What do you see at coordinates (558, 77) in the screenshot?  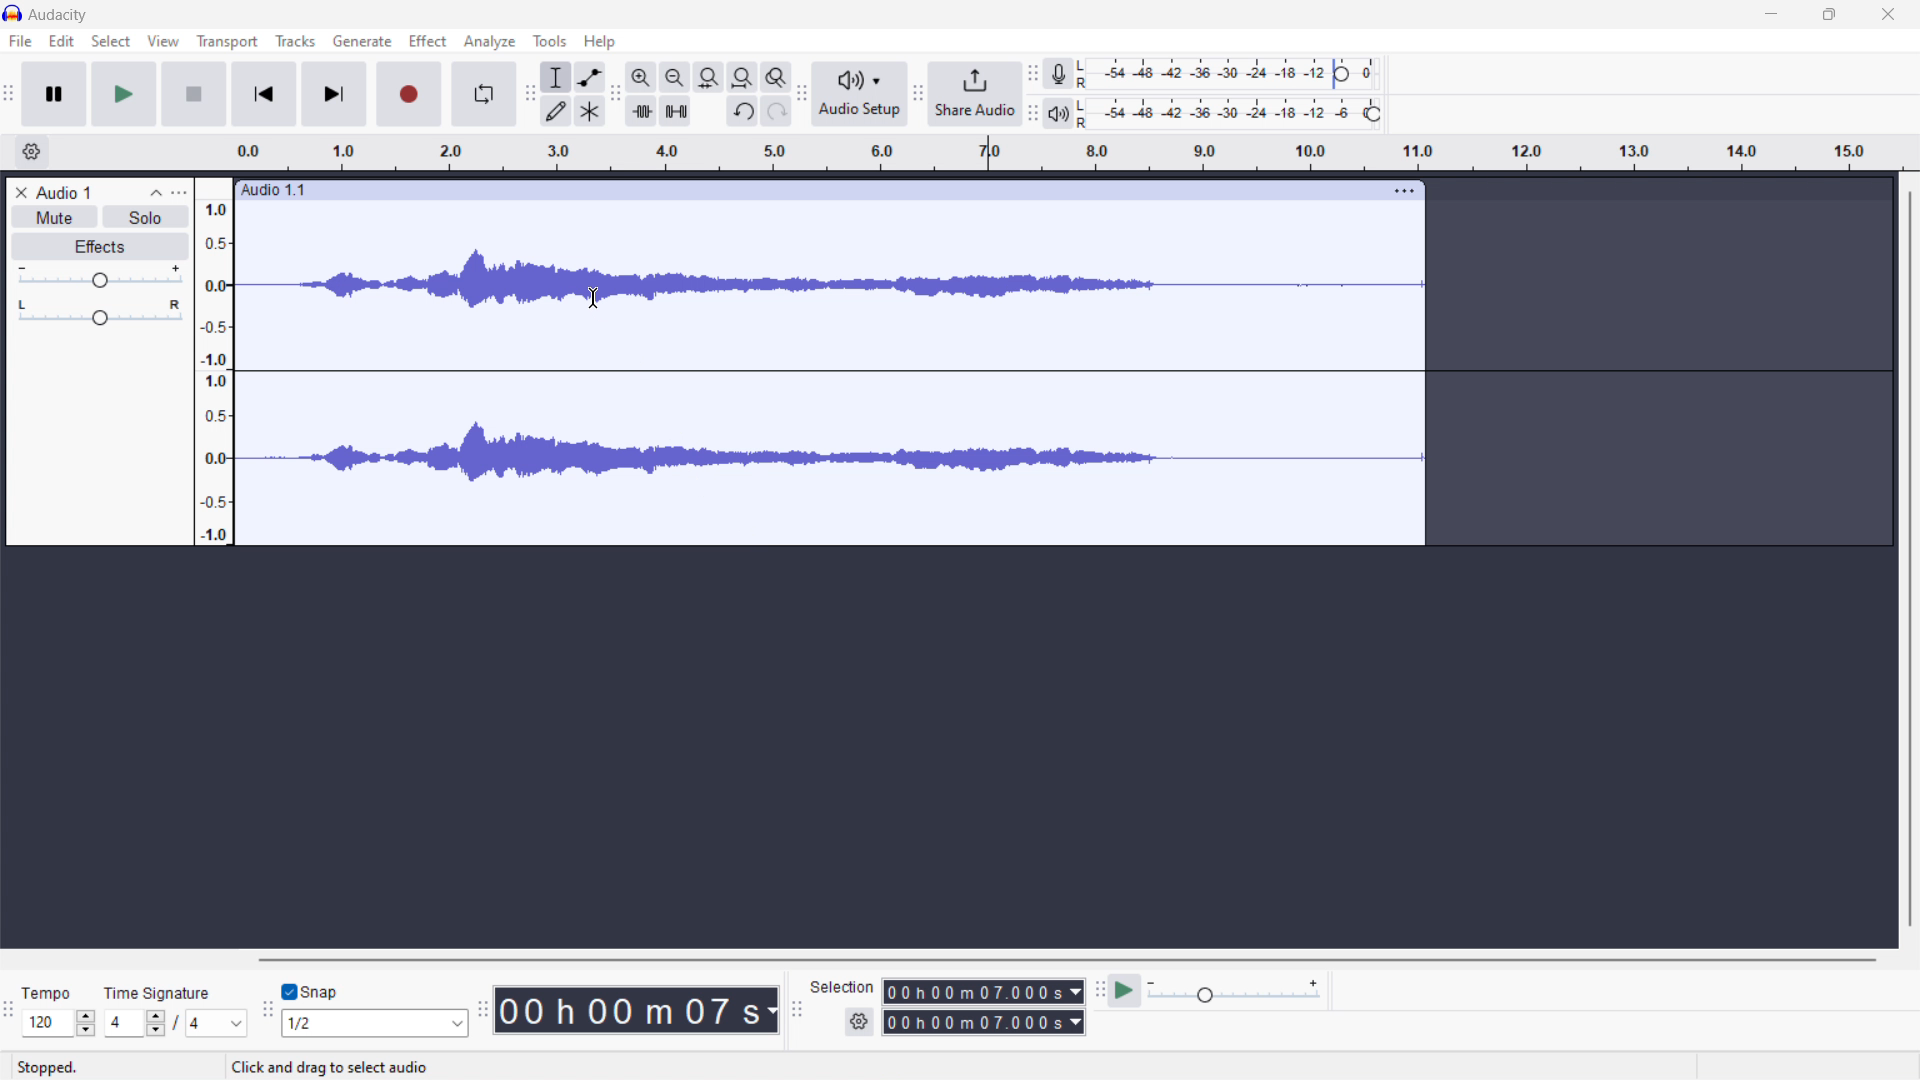 I see `selection tool` at bounding box center [558, 77].